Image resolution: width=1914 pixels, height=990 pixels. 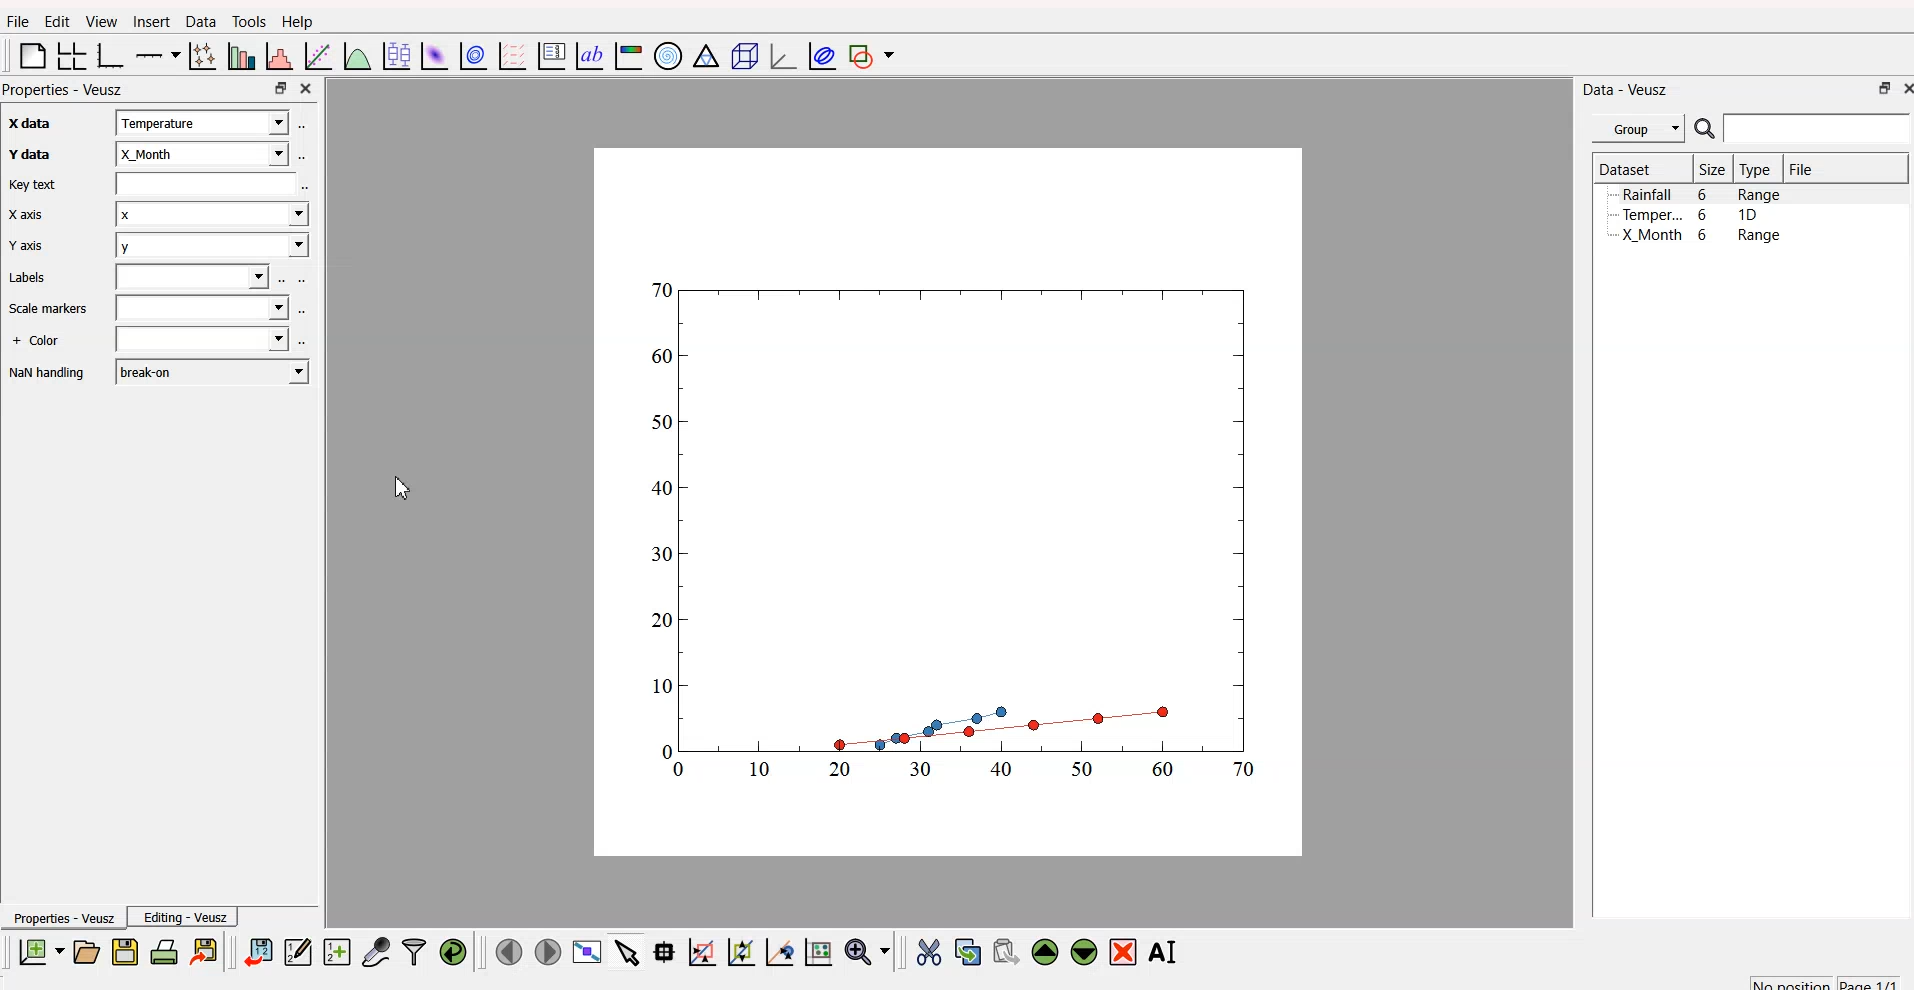 I want to click on histogram of dataset, so click(x=281, y=57).